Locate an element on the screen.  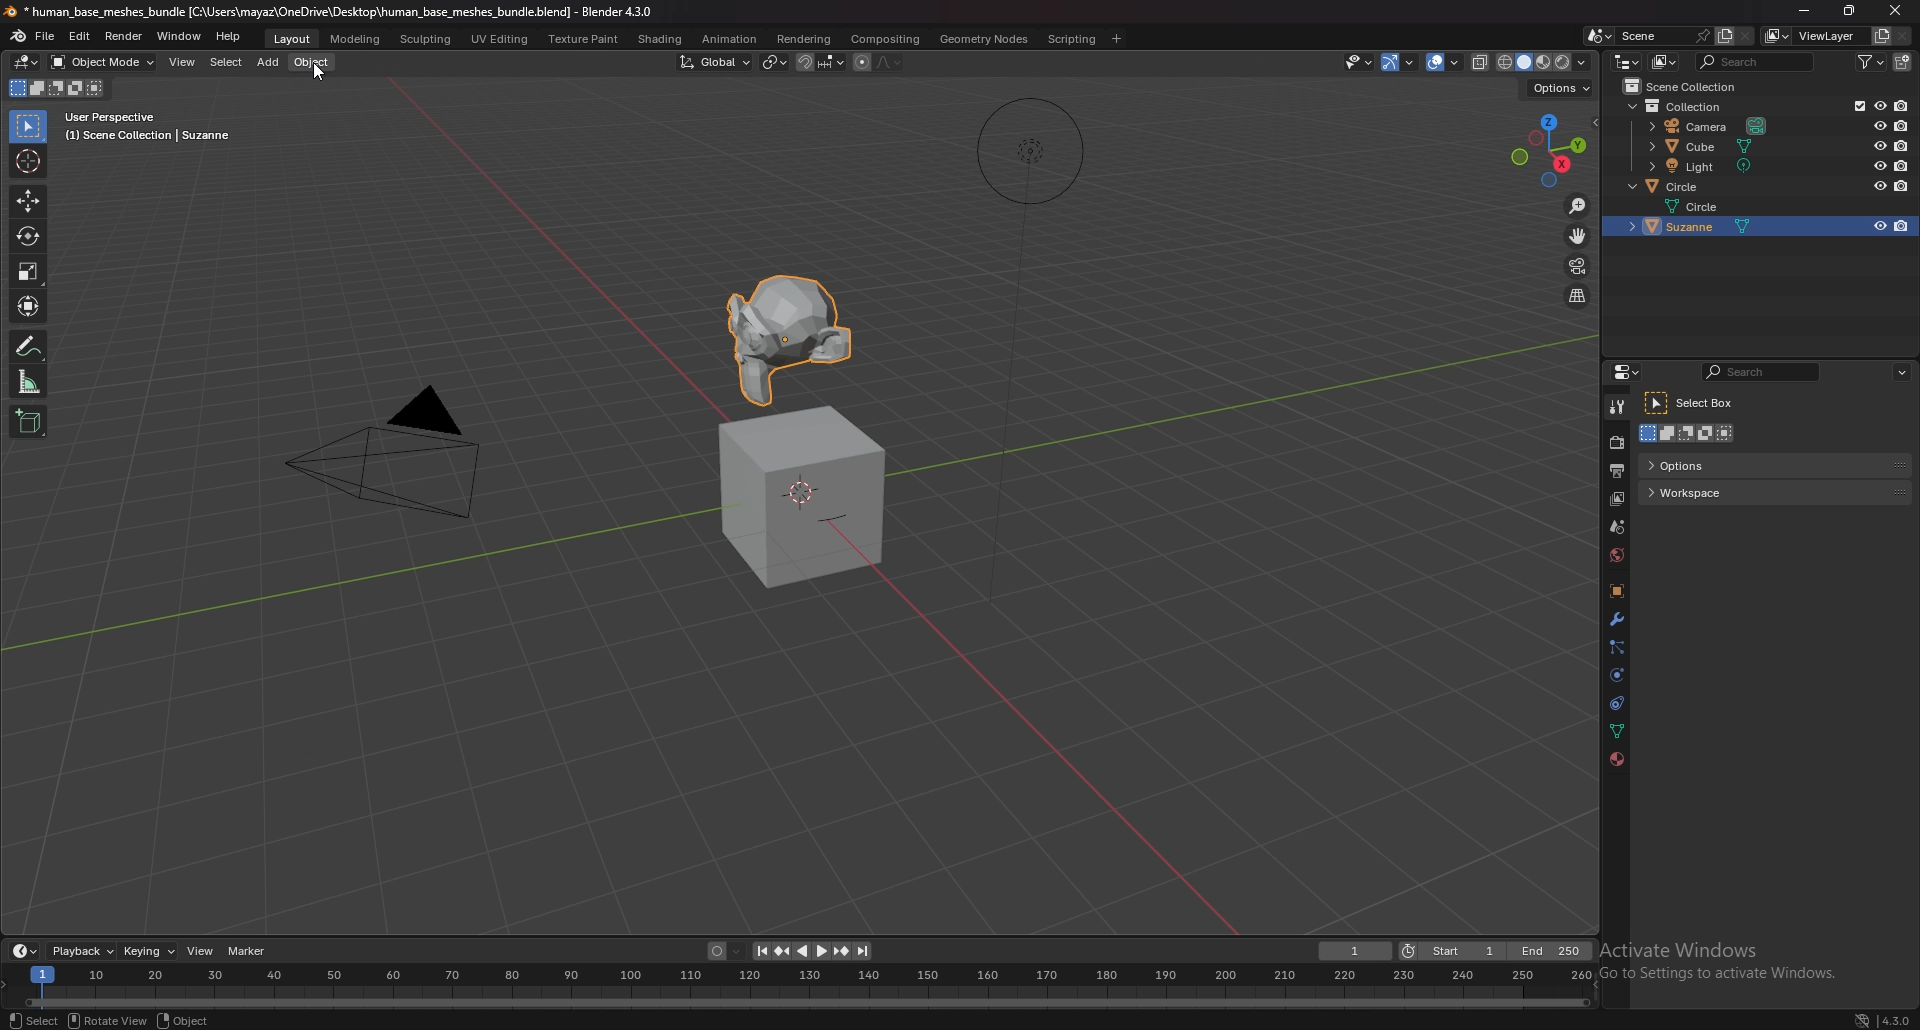
title is located at coordinates (326, 12).